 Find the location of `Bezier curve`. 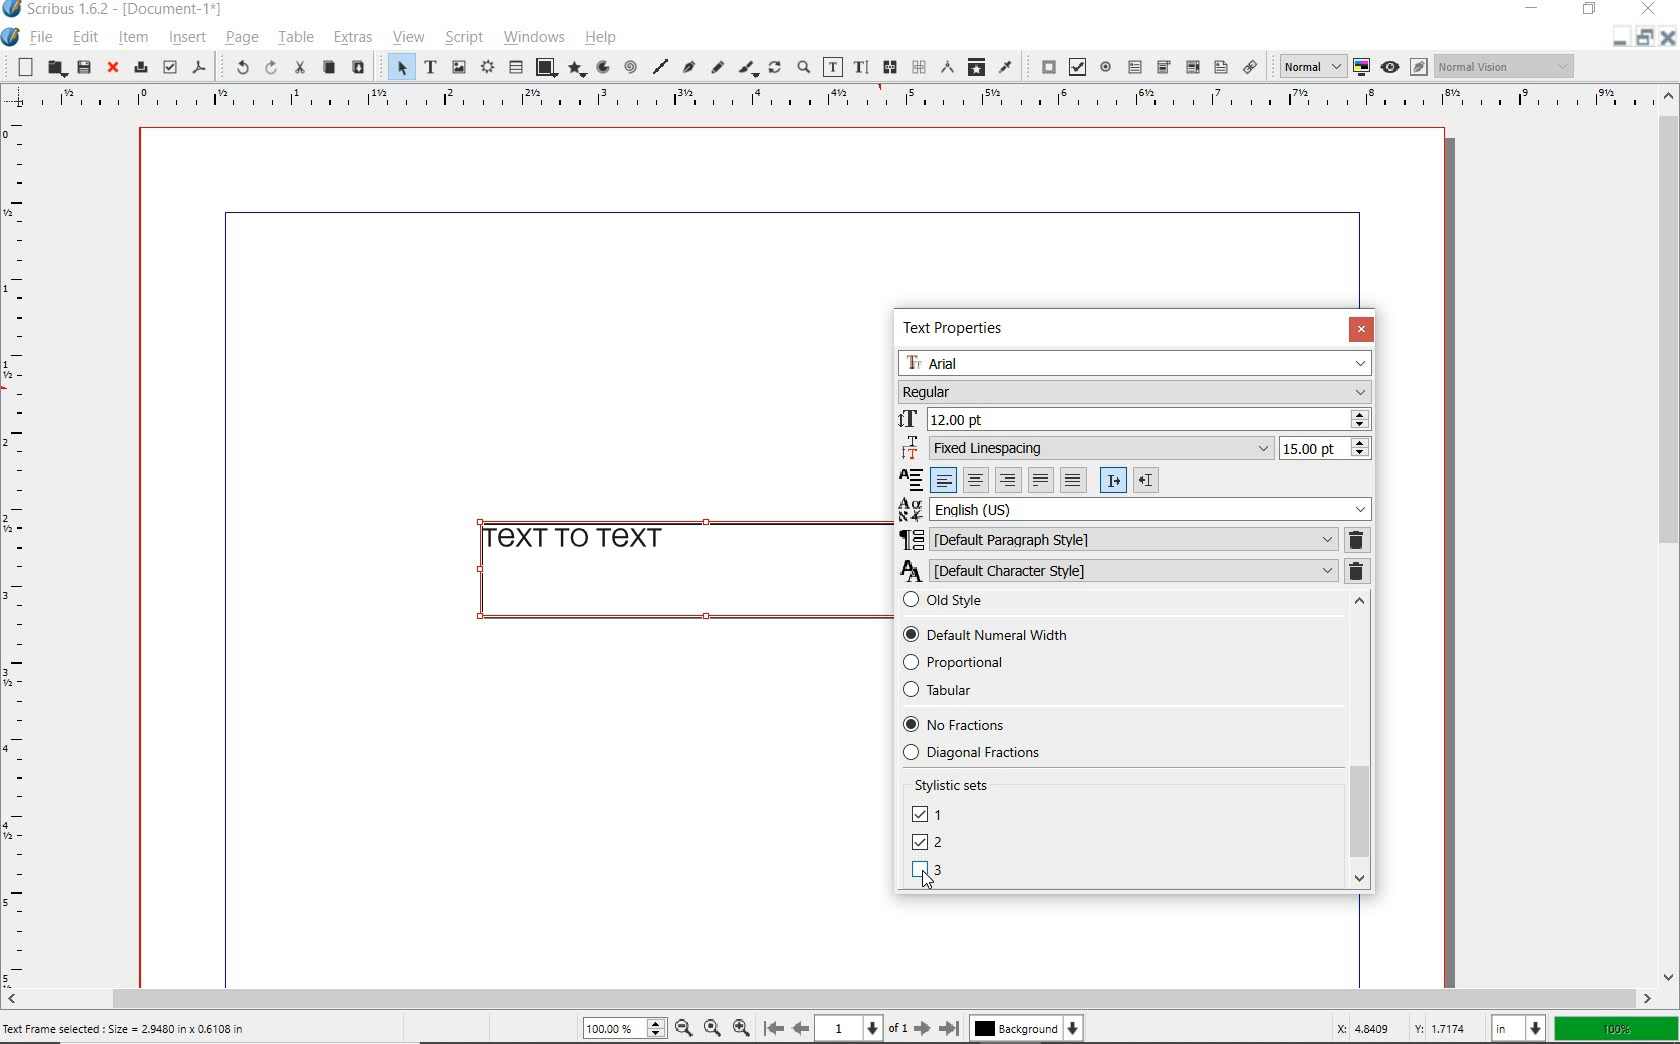

Bezier curve is located at coordinates (688, 69).